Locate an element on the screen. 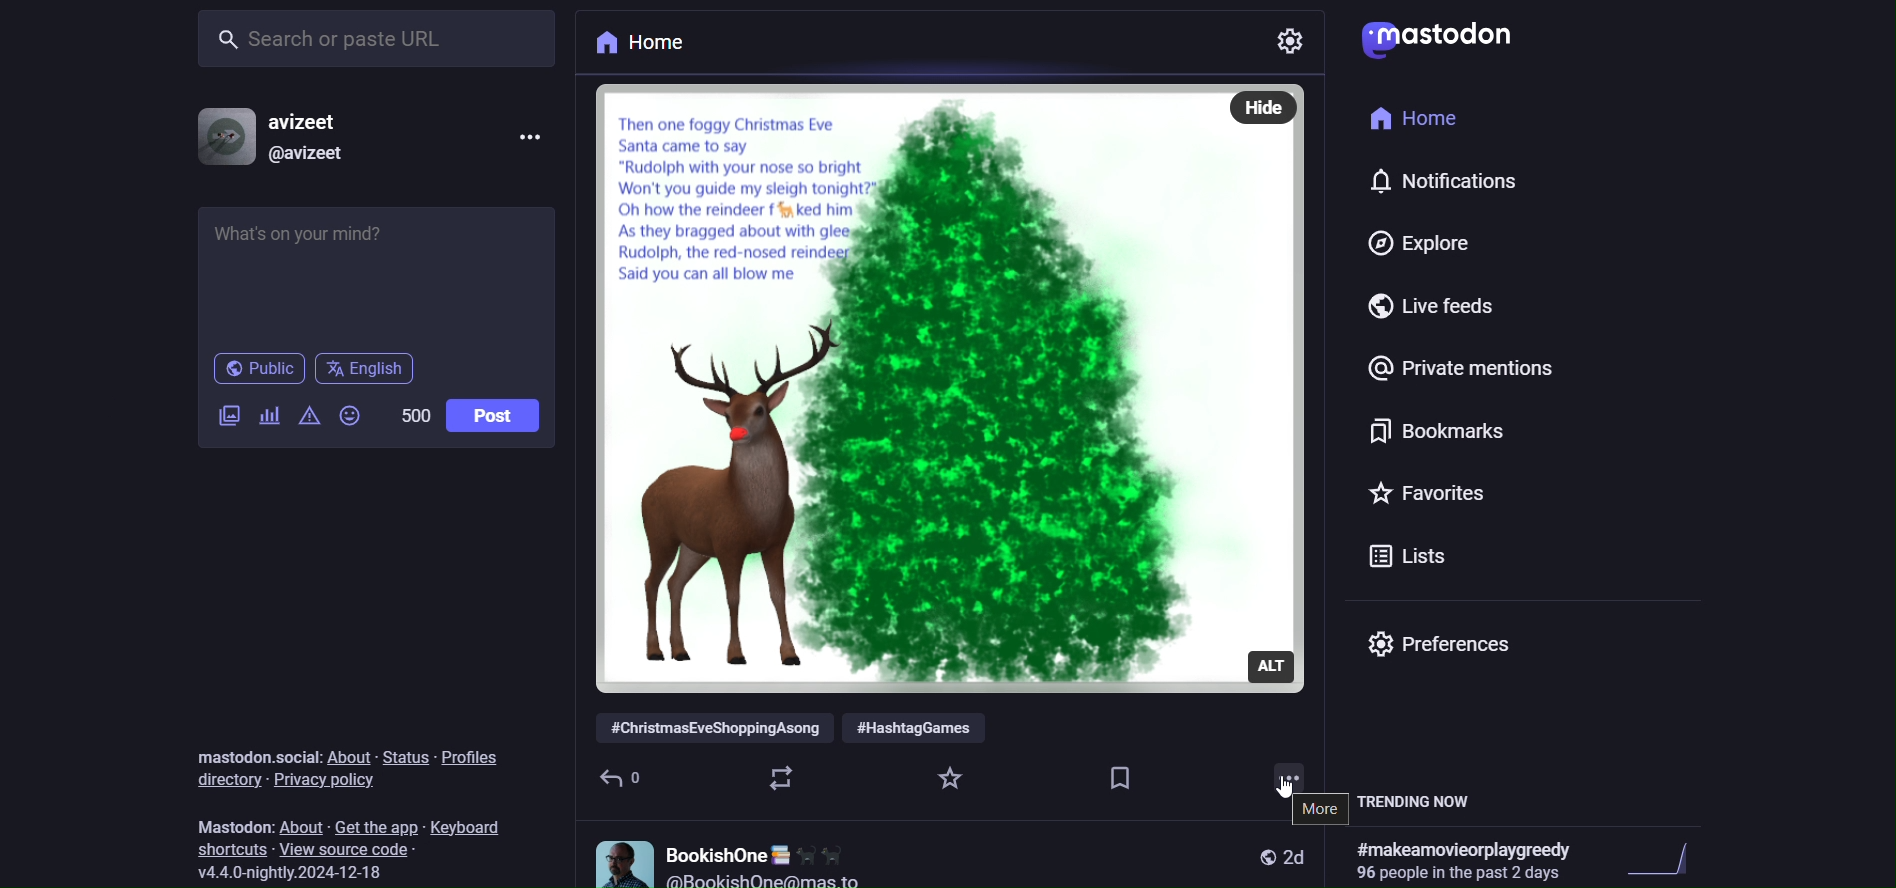  @BookishOQne@mas to is located at coordinates (768, 879).